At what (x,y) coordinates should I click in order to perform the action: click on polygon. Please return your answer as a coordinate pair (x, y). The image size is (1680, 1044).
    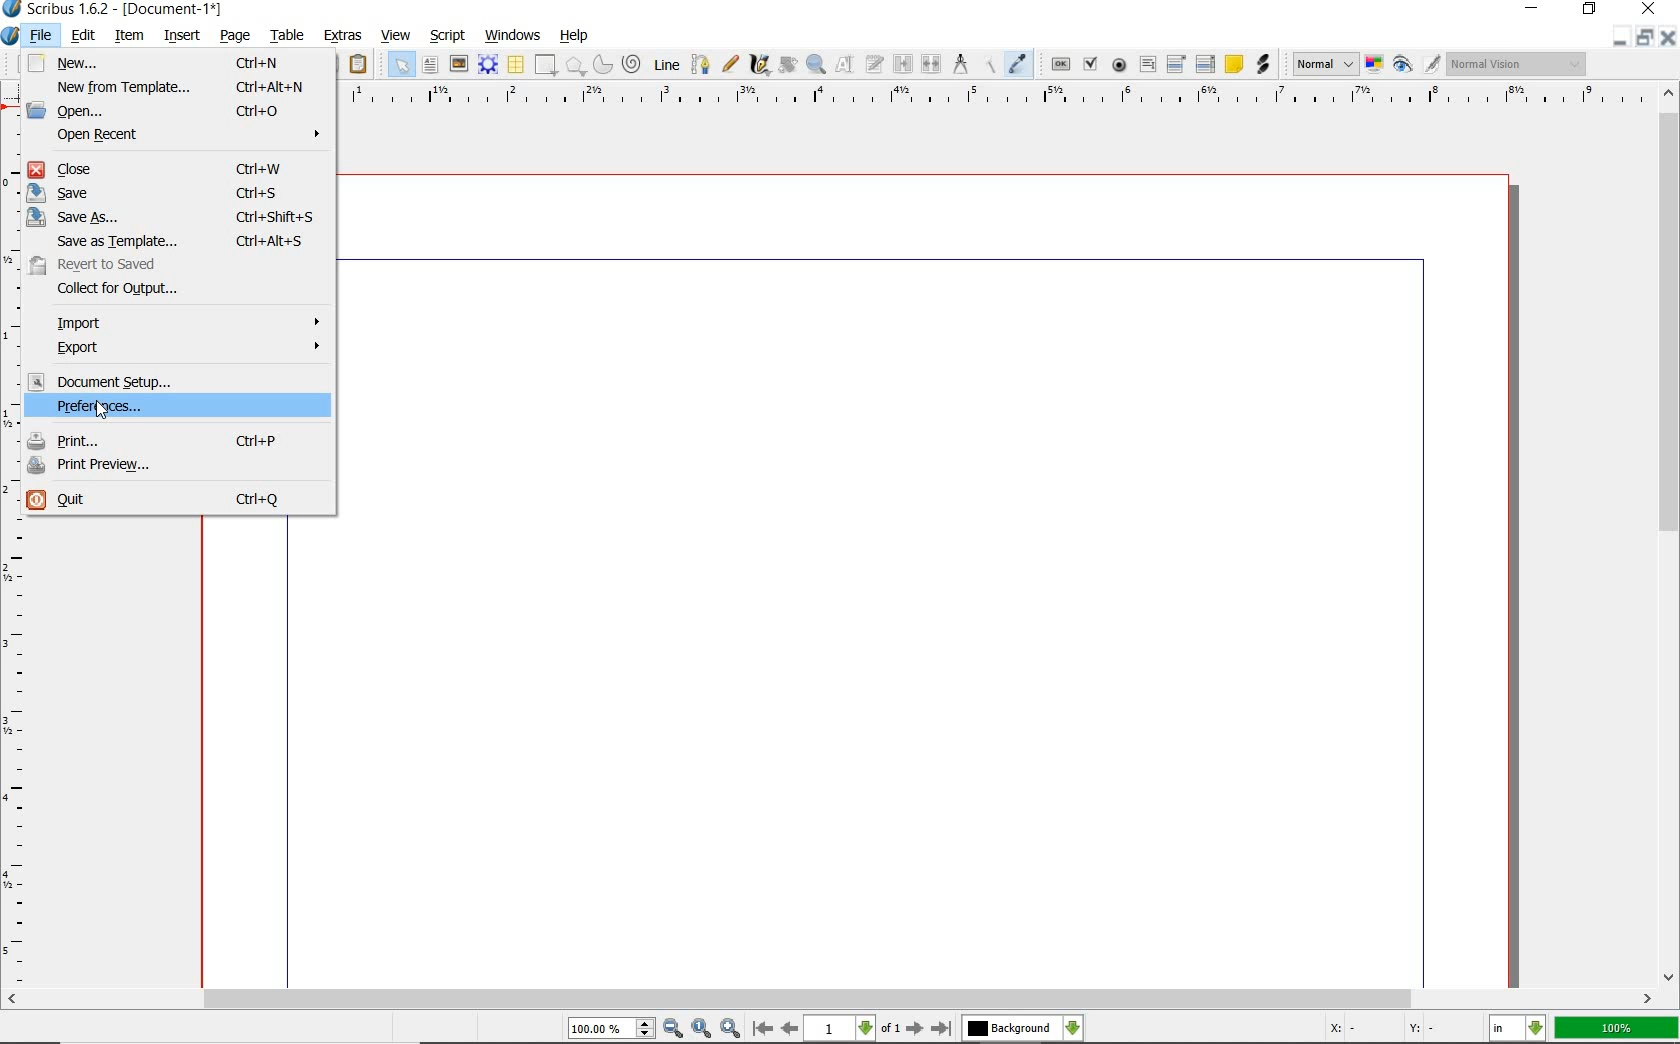
    Looking at the image, I should click on (575, 66).